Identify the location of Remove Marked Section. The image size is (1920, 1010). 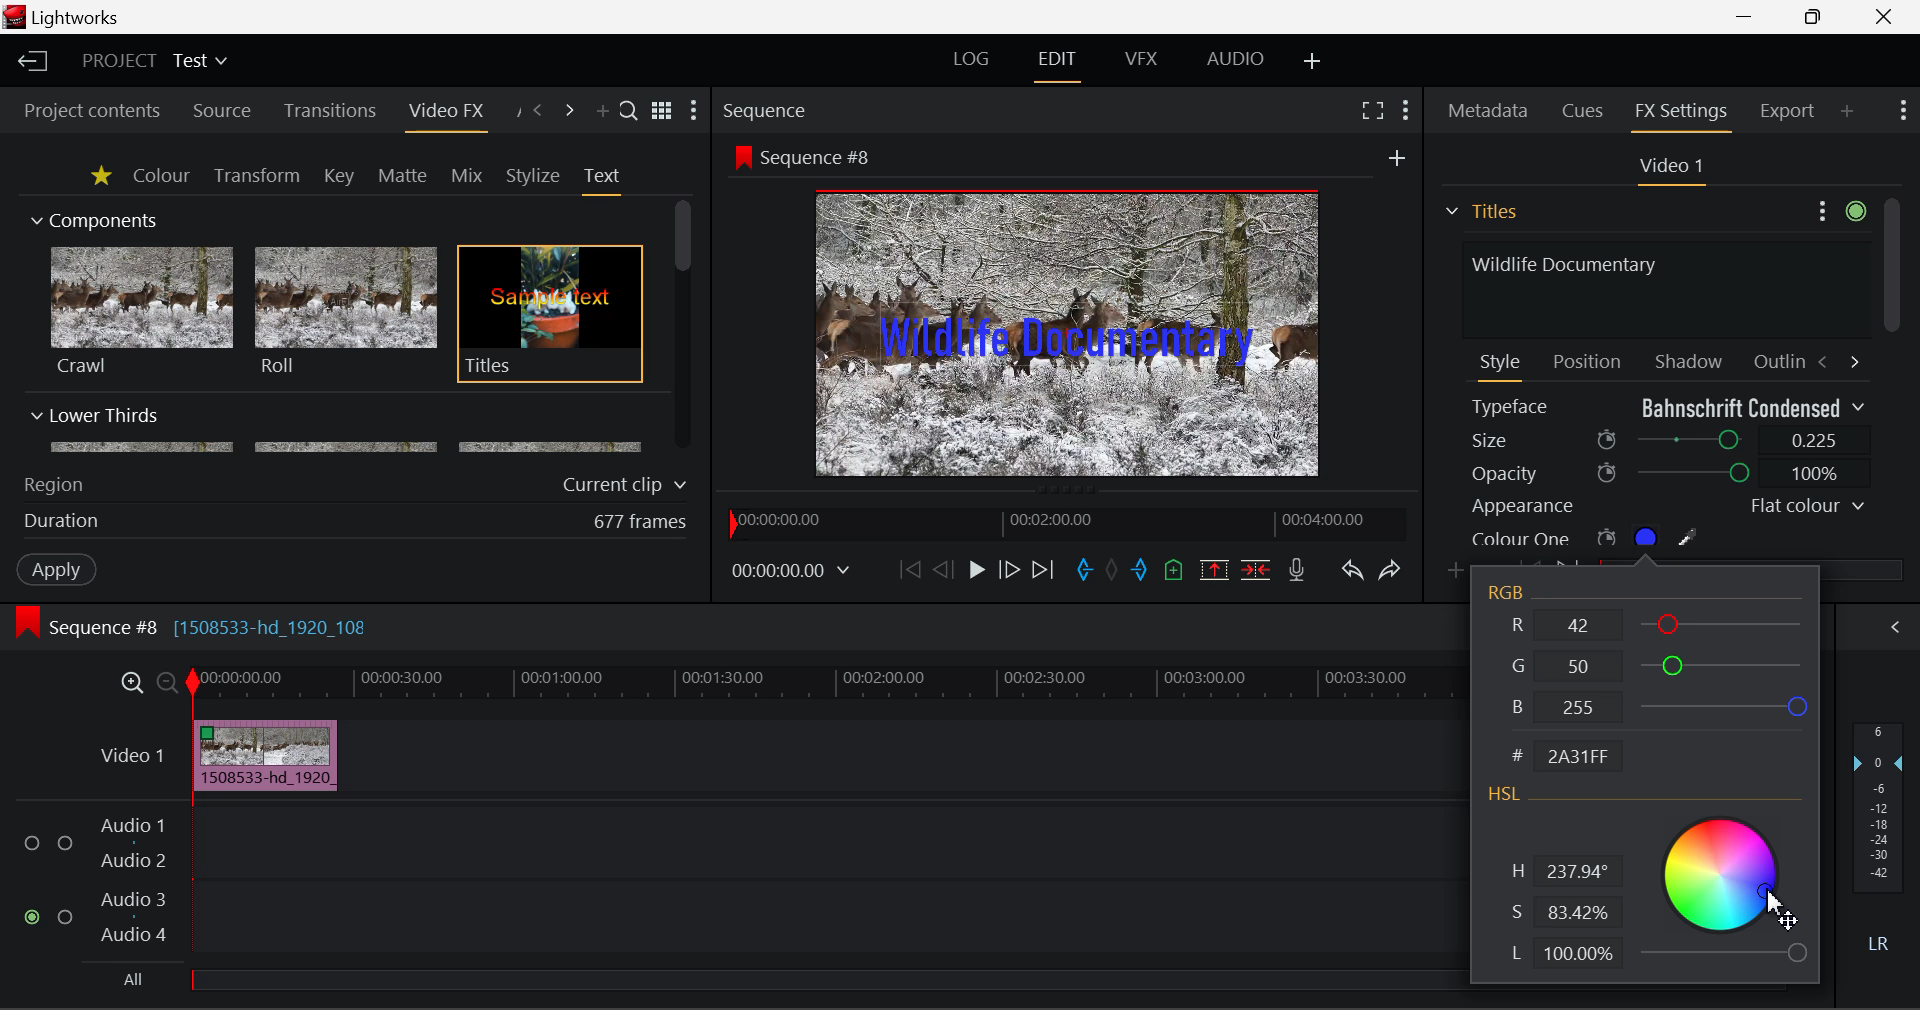
(1214, 570).